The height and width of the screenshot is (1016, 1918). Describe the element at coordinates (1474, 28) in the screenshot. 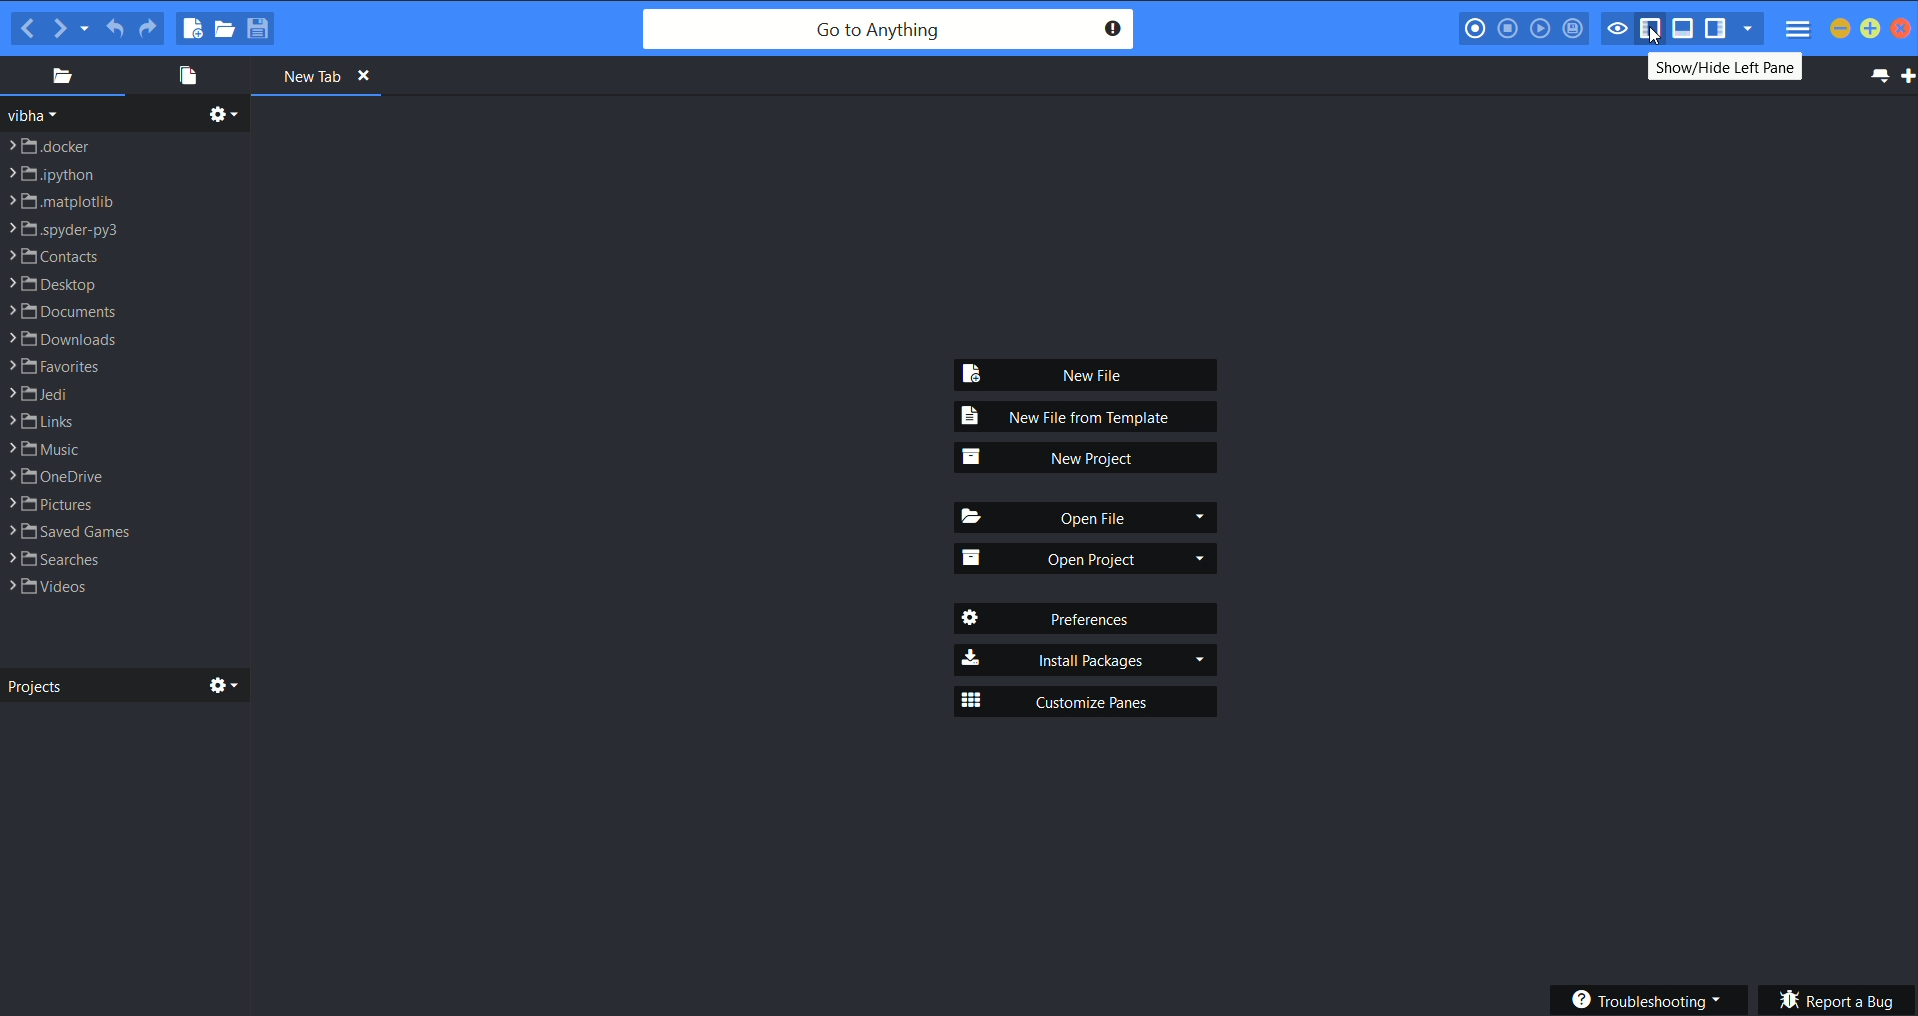

I see `record macro` at that location.